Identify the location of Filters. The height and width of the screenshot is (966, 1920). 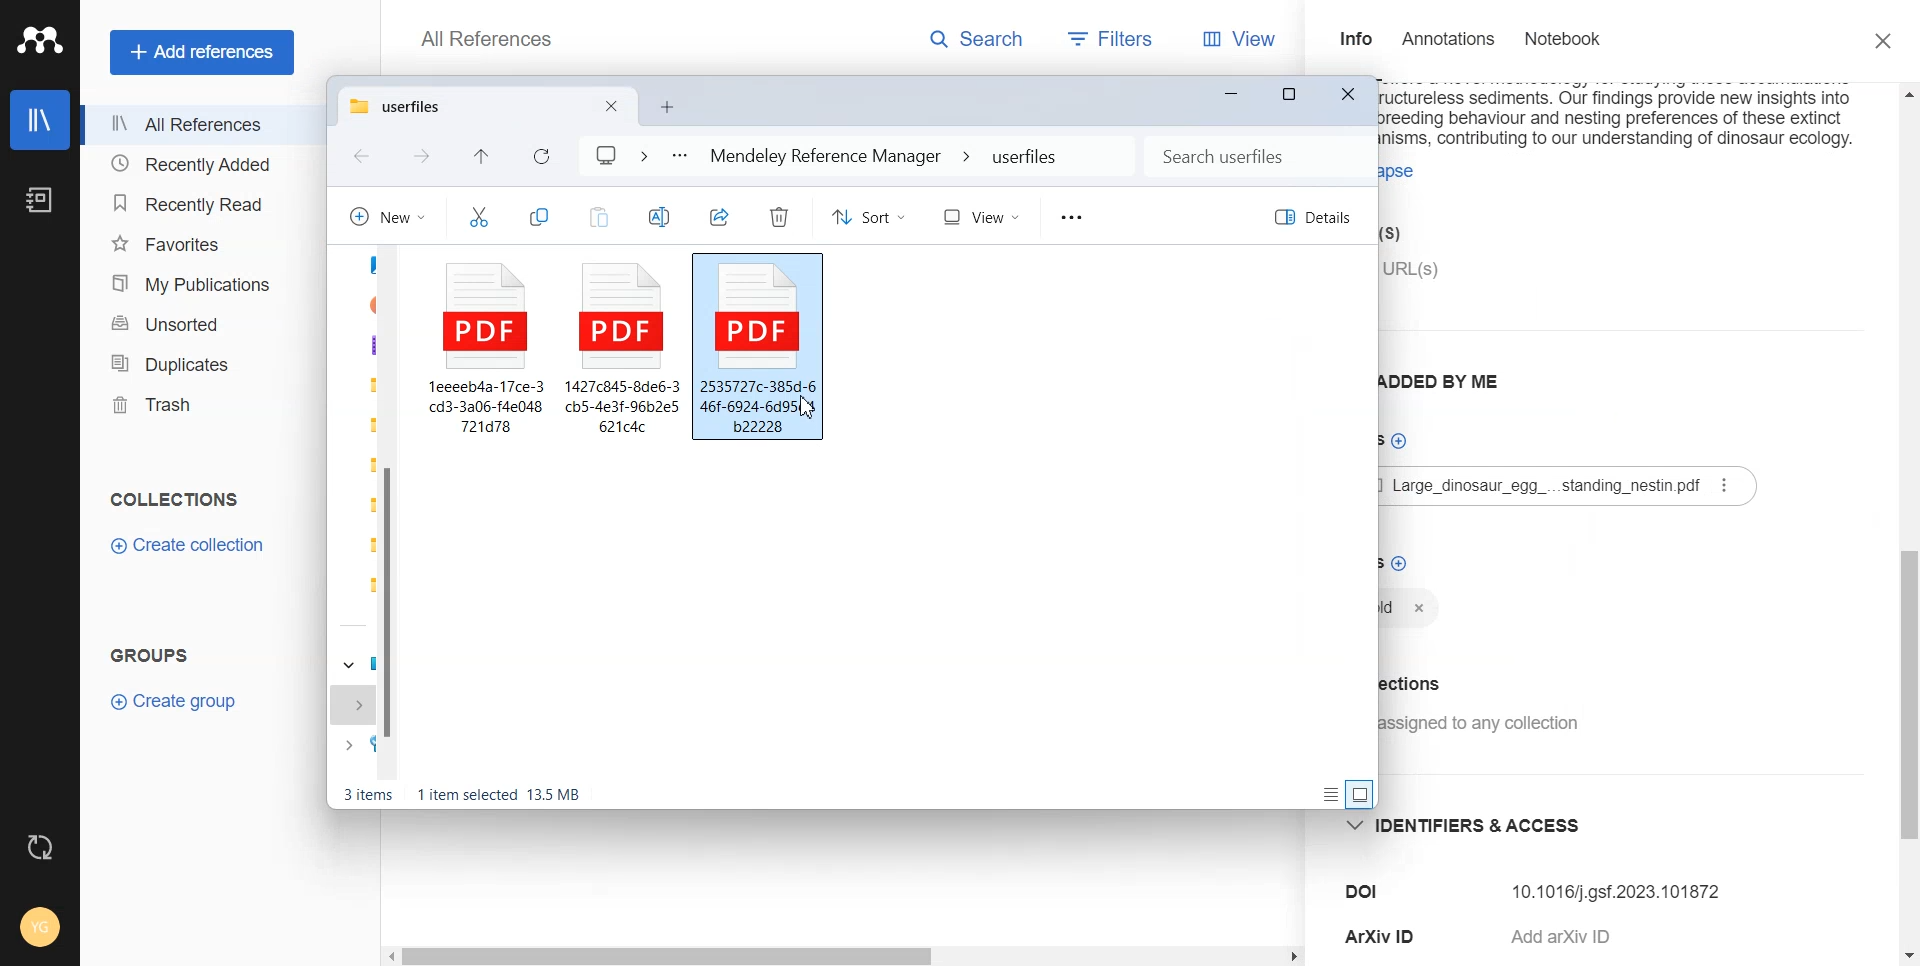
(1120, 38).